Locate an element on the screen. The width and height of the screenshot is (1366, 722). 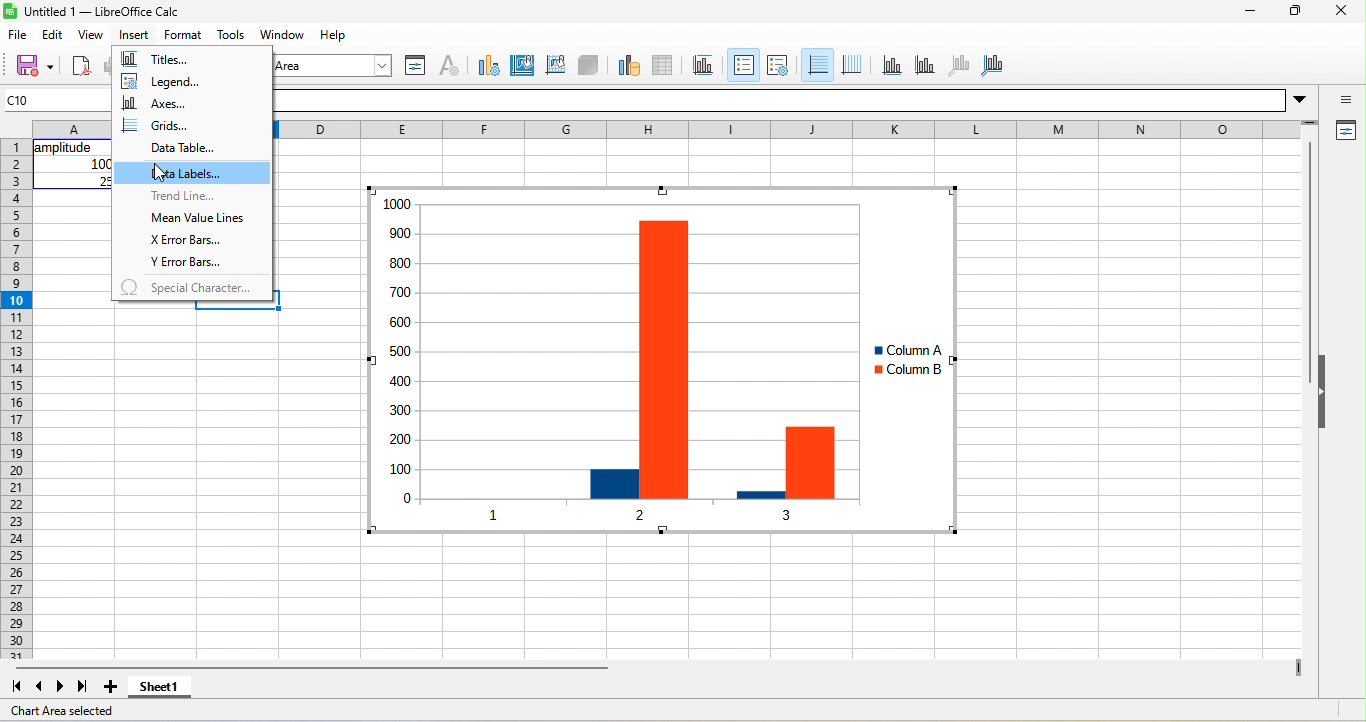
rows is located at coordinates (15, 399).